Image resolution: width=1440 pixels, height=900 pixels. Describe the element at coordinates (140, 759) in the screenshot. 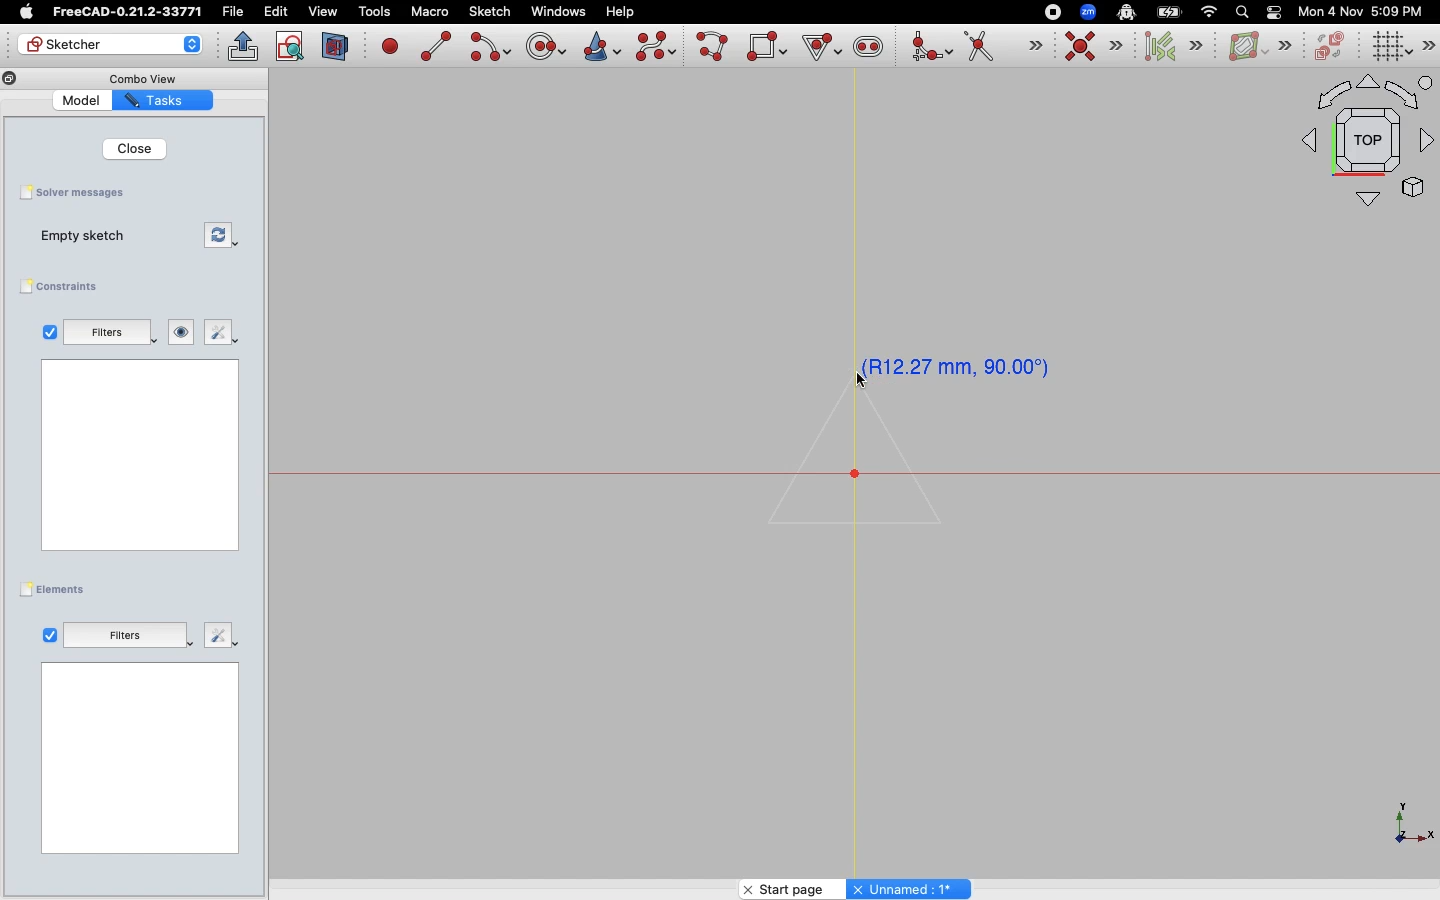

I see `Blank page` at that location.